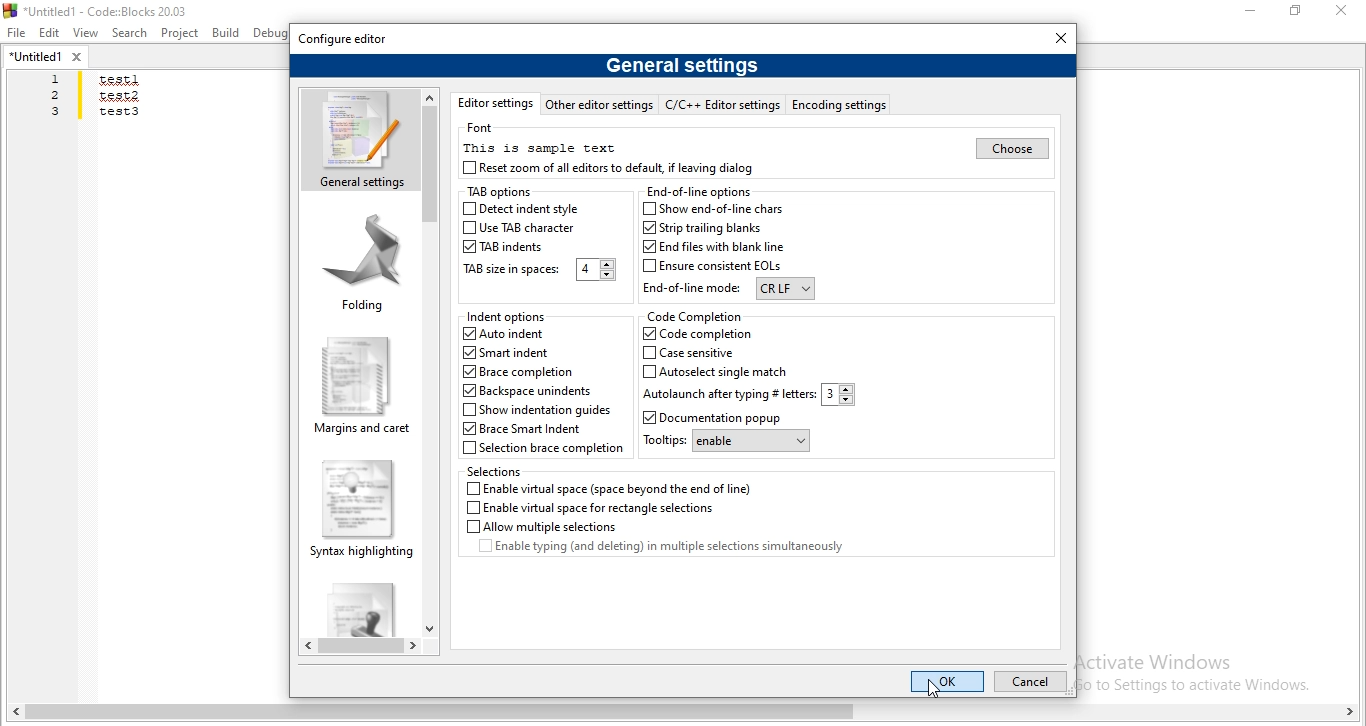  Describe the element at coordinates (224, 32) in the screenshot. I see `Build ` at that location.